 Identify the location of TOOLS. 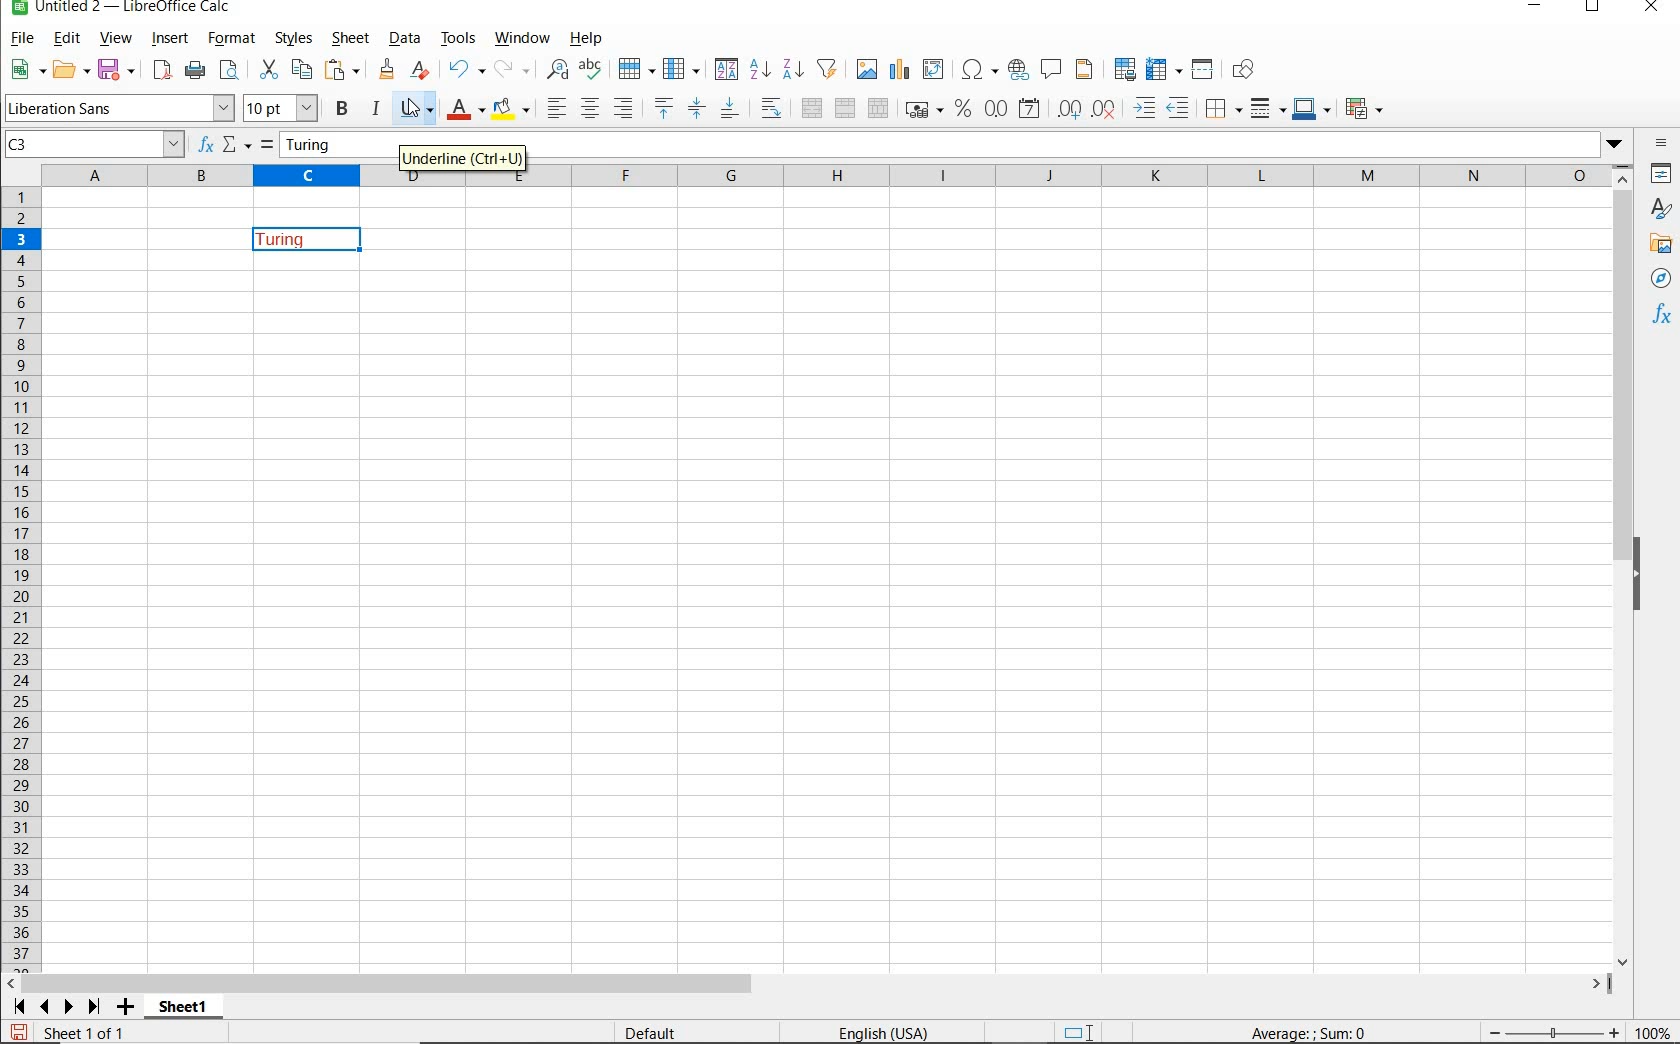
(456, 39).